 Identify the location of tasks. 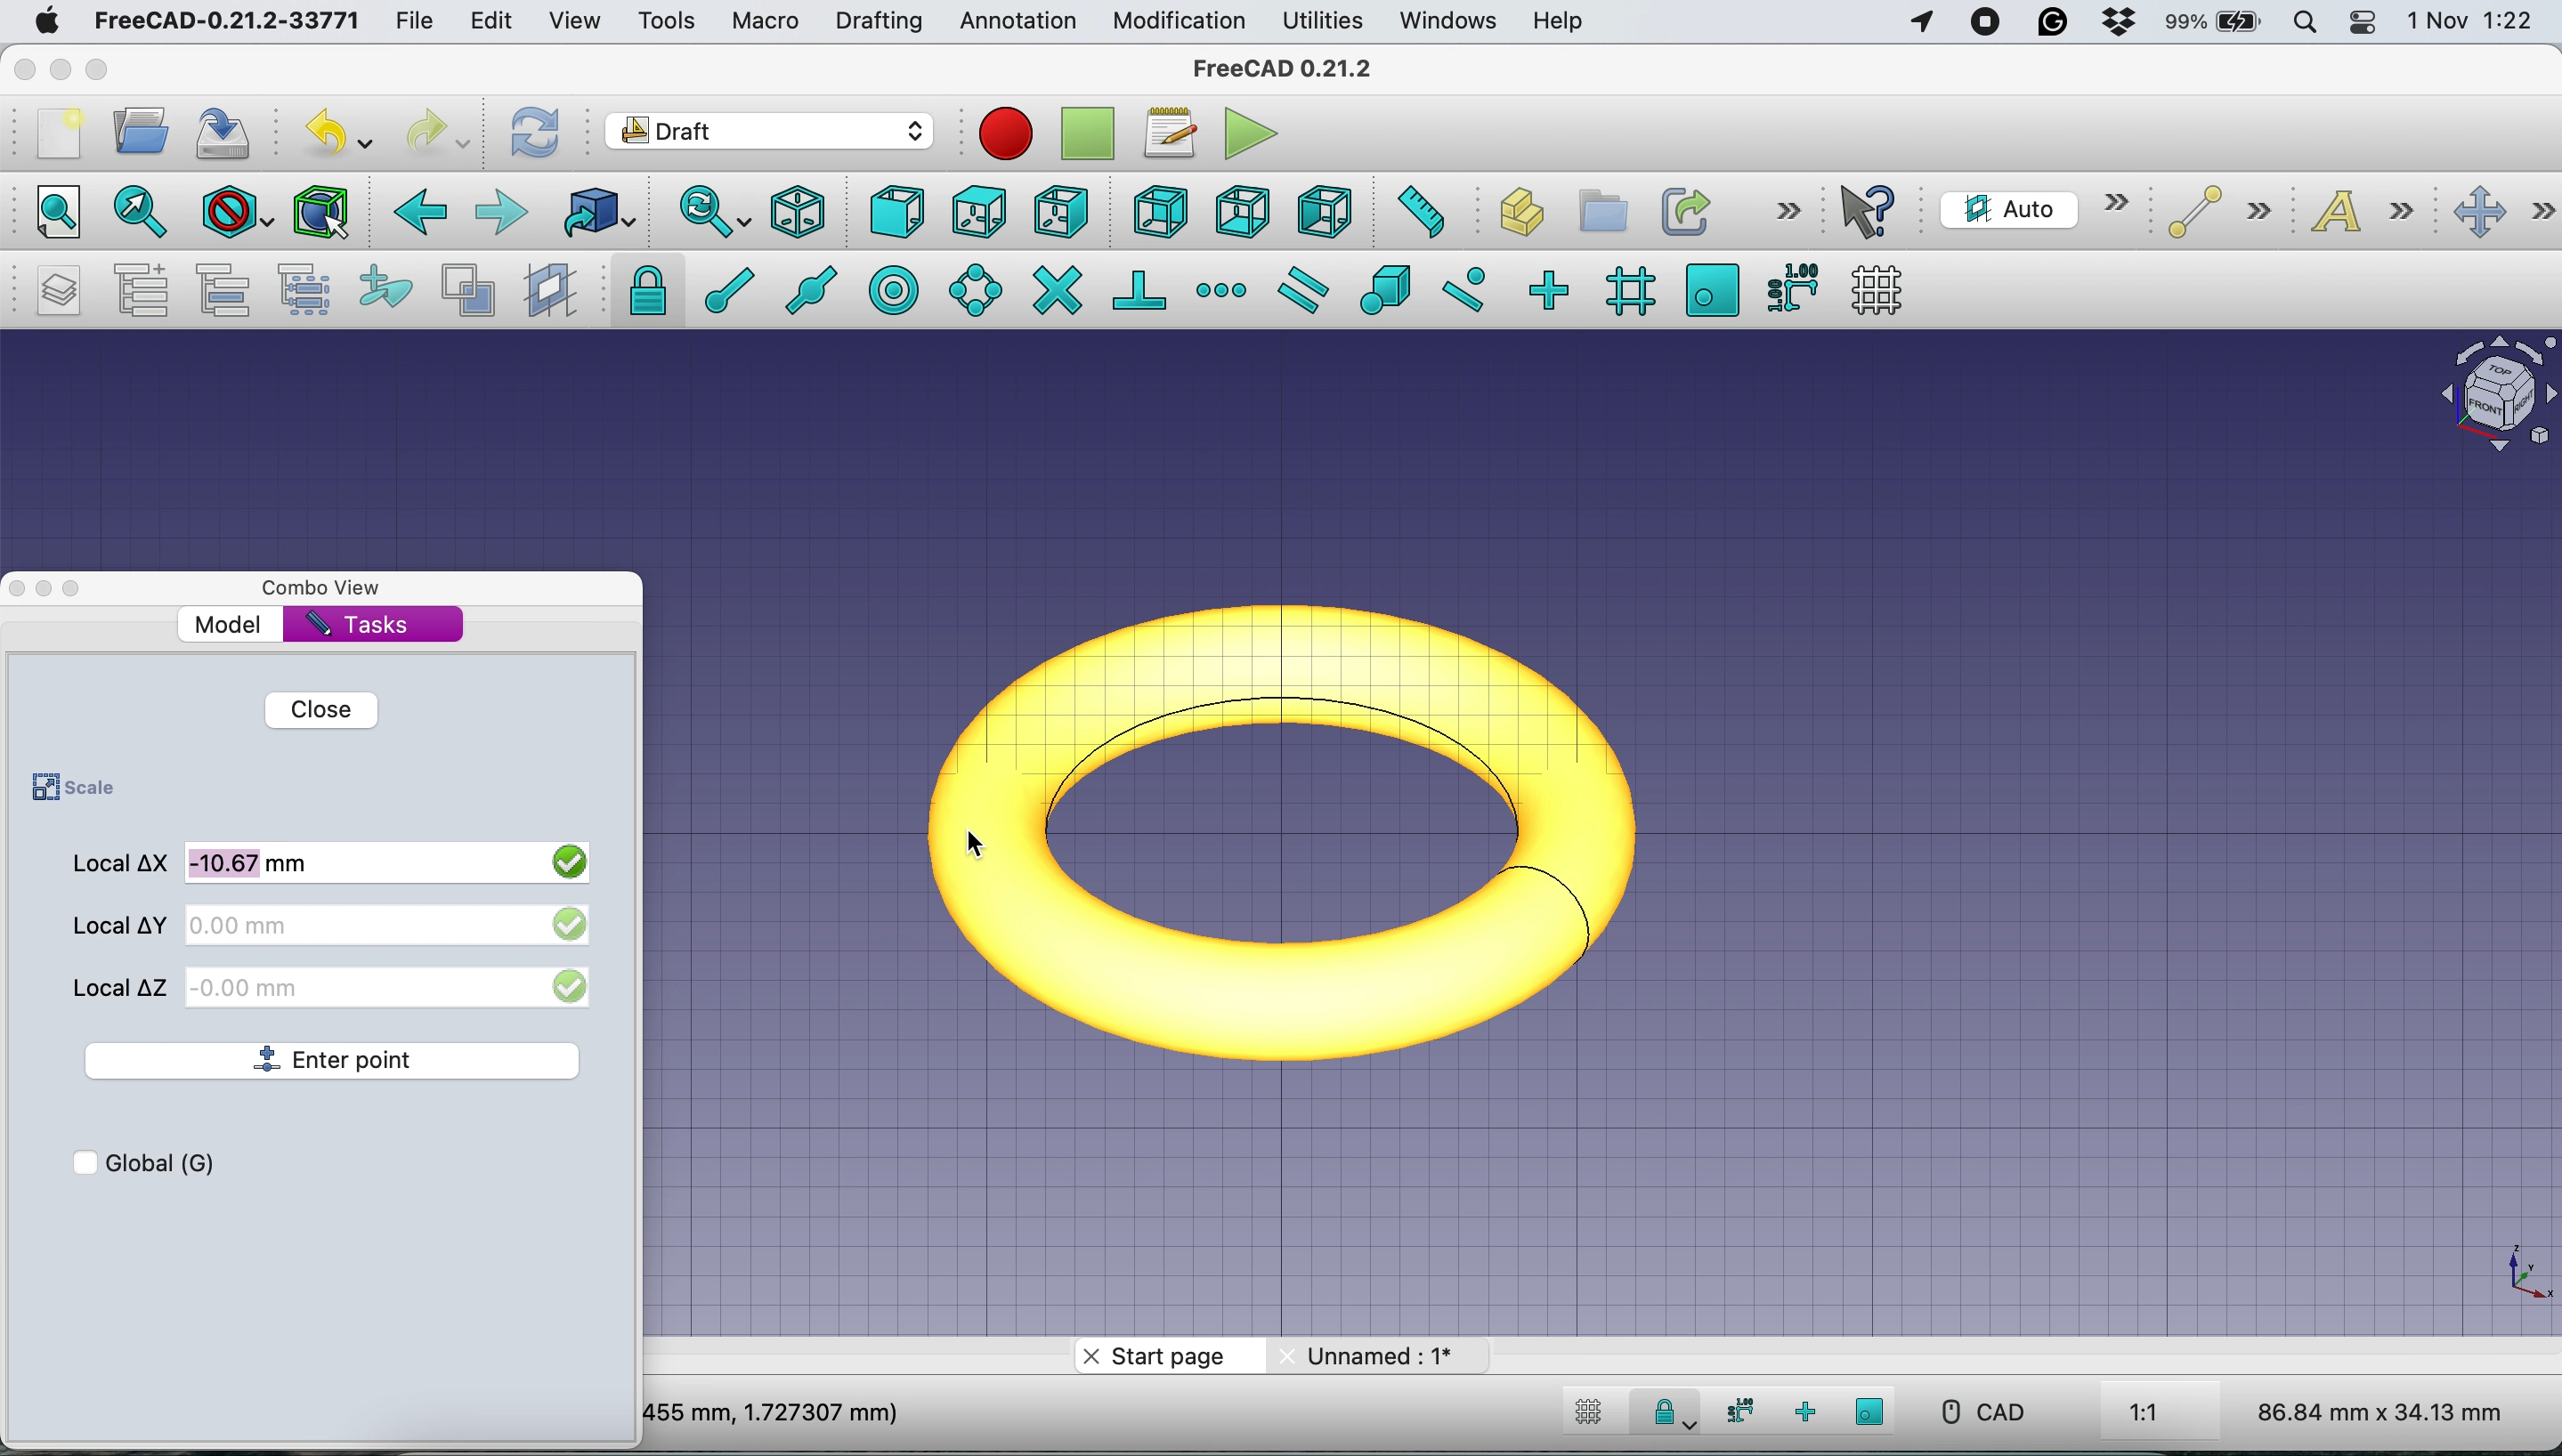
(362, 626).